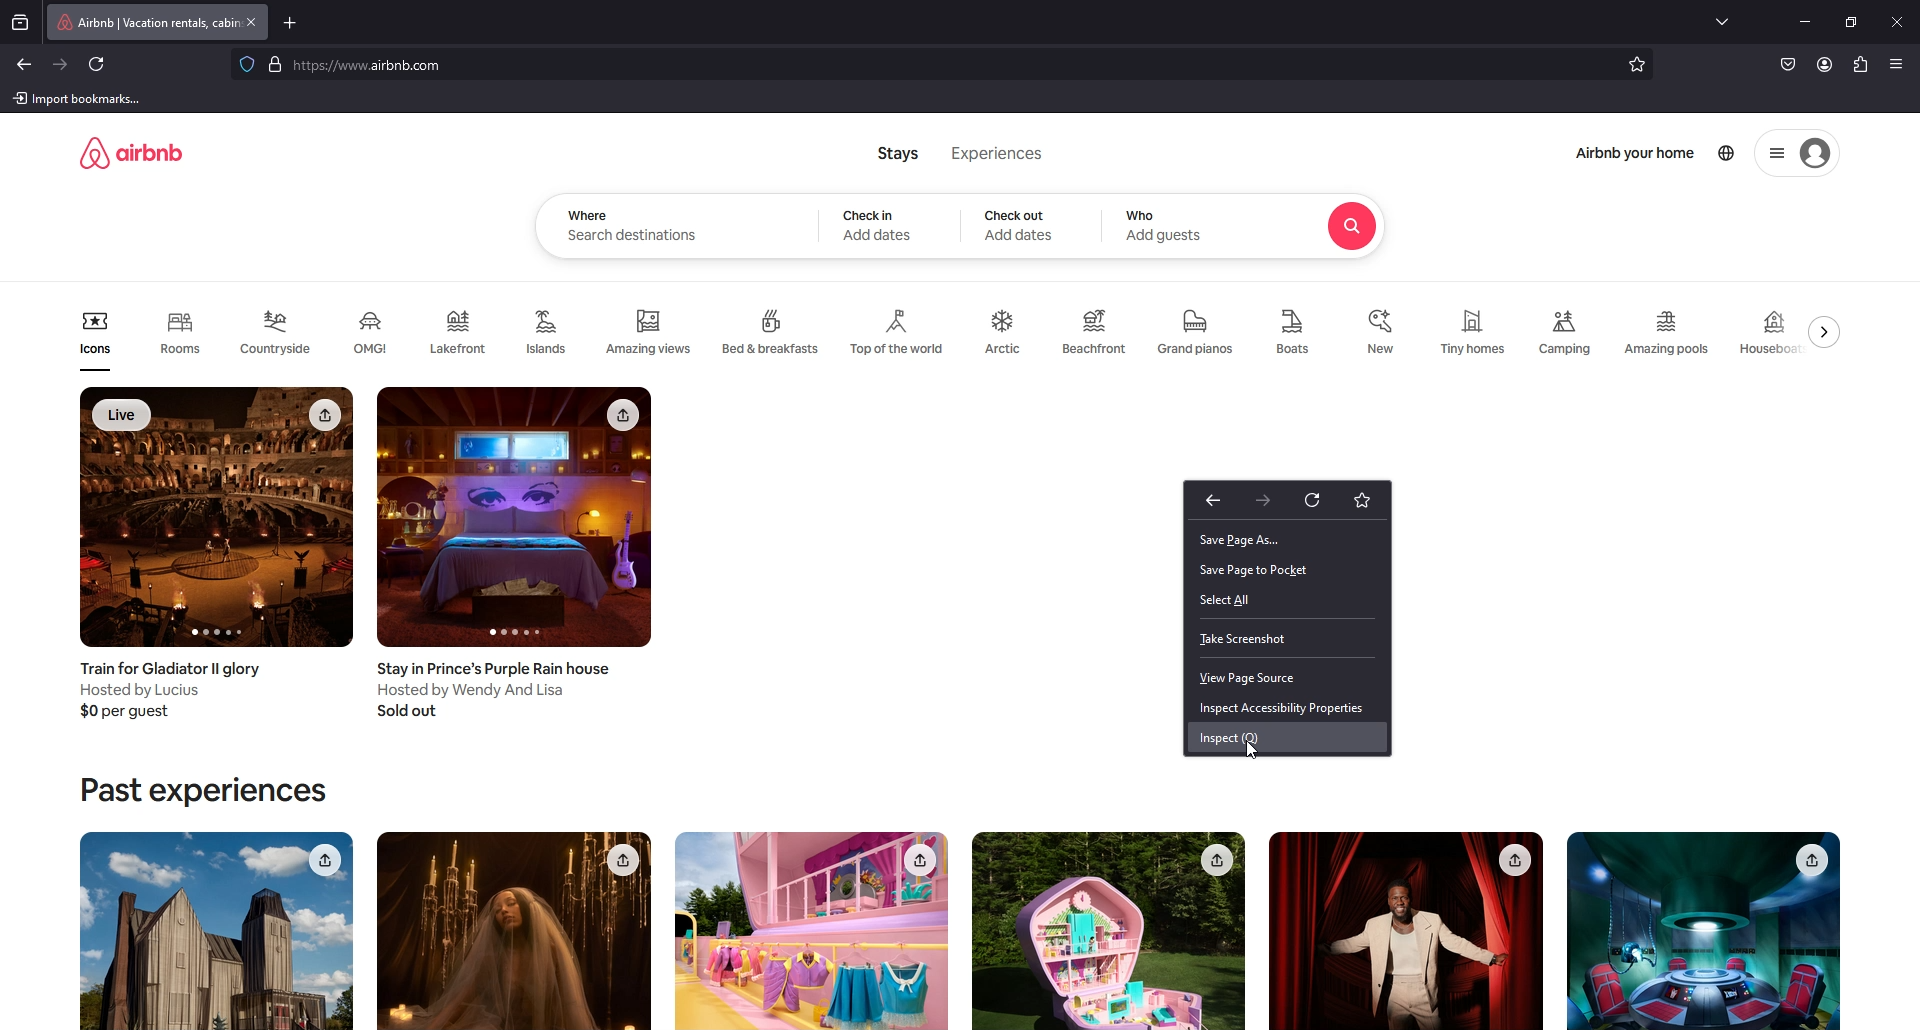 The height and width of the screenshot is (1030, 1920). I want to click on search bar, so click(936, 66).